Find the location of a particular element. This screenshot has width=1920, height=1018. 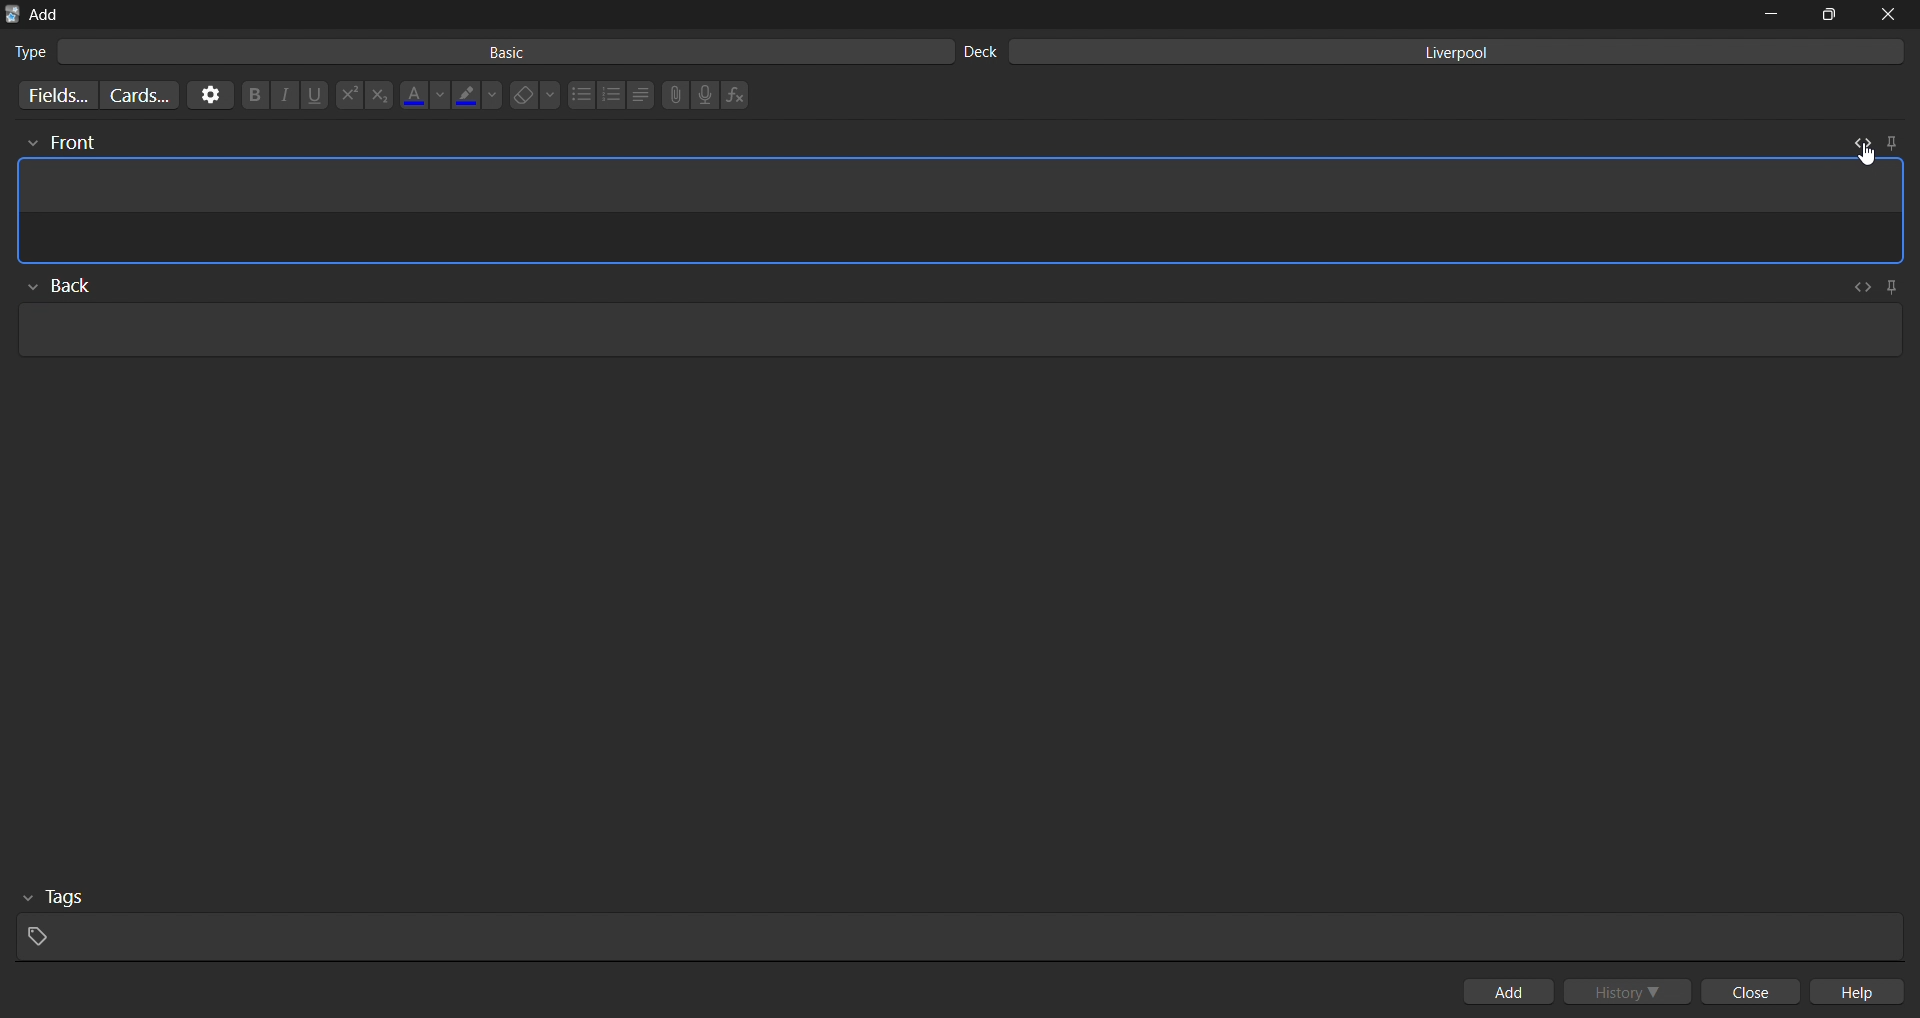

pin is located at coordinates (1891, 141).